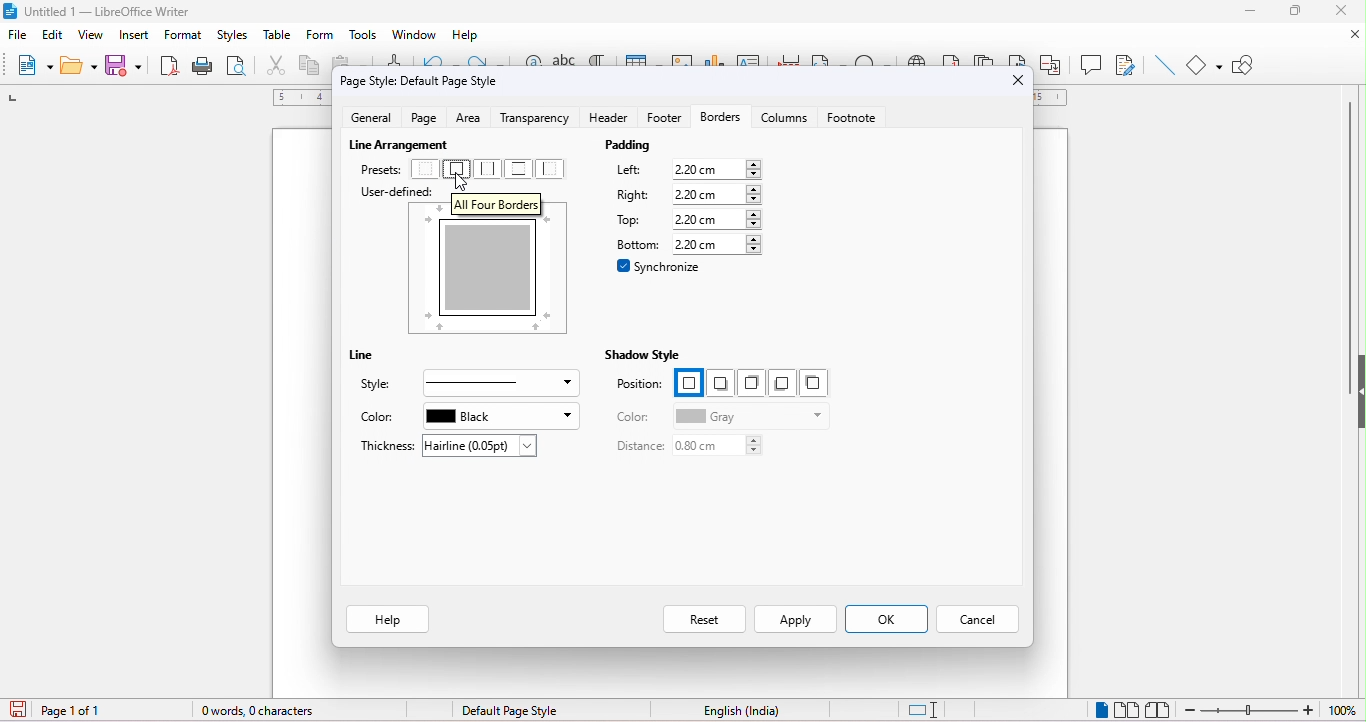  I want to click on tools, so click(362, 37).